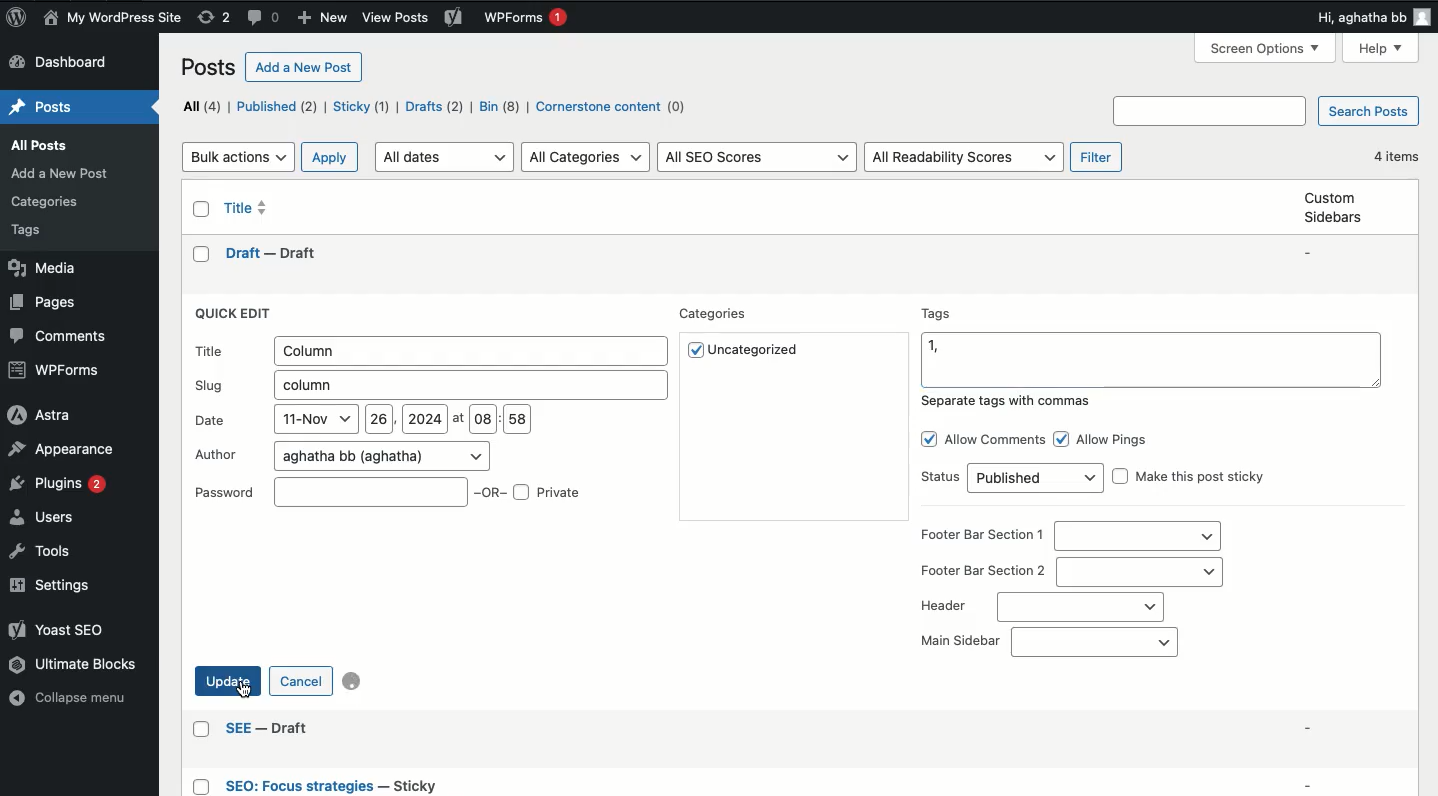 The width and height of the screenshot is (1438, 796). I want to click on Header , so click(1039, 606).